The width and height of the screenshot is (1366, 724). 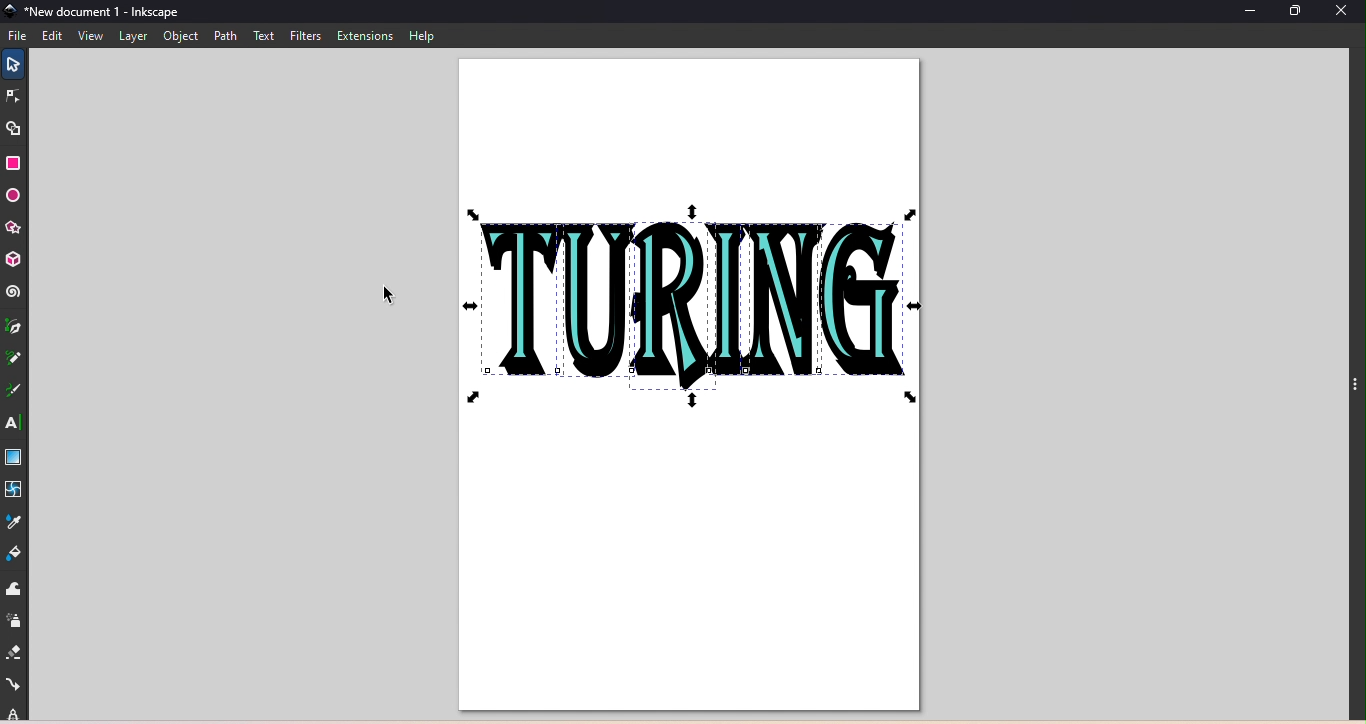 What do you see at coordinates (15, 713) in the screenshot?
I see `lock` at bounding box center [15, 713].